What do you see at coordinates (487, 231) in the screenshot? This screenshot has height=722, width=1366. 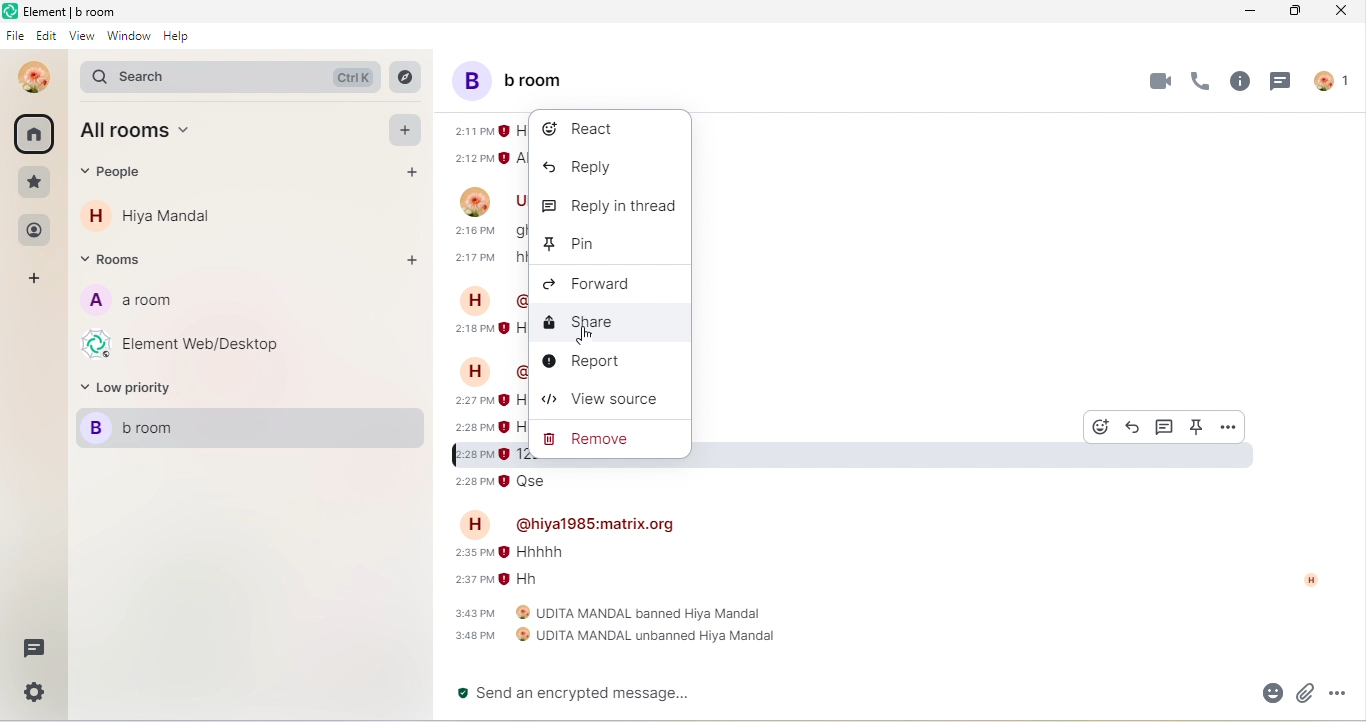 I see `2:16 pm ghhh` at bounding box center [487, 231].